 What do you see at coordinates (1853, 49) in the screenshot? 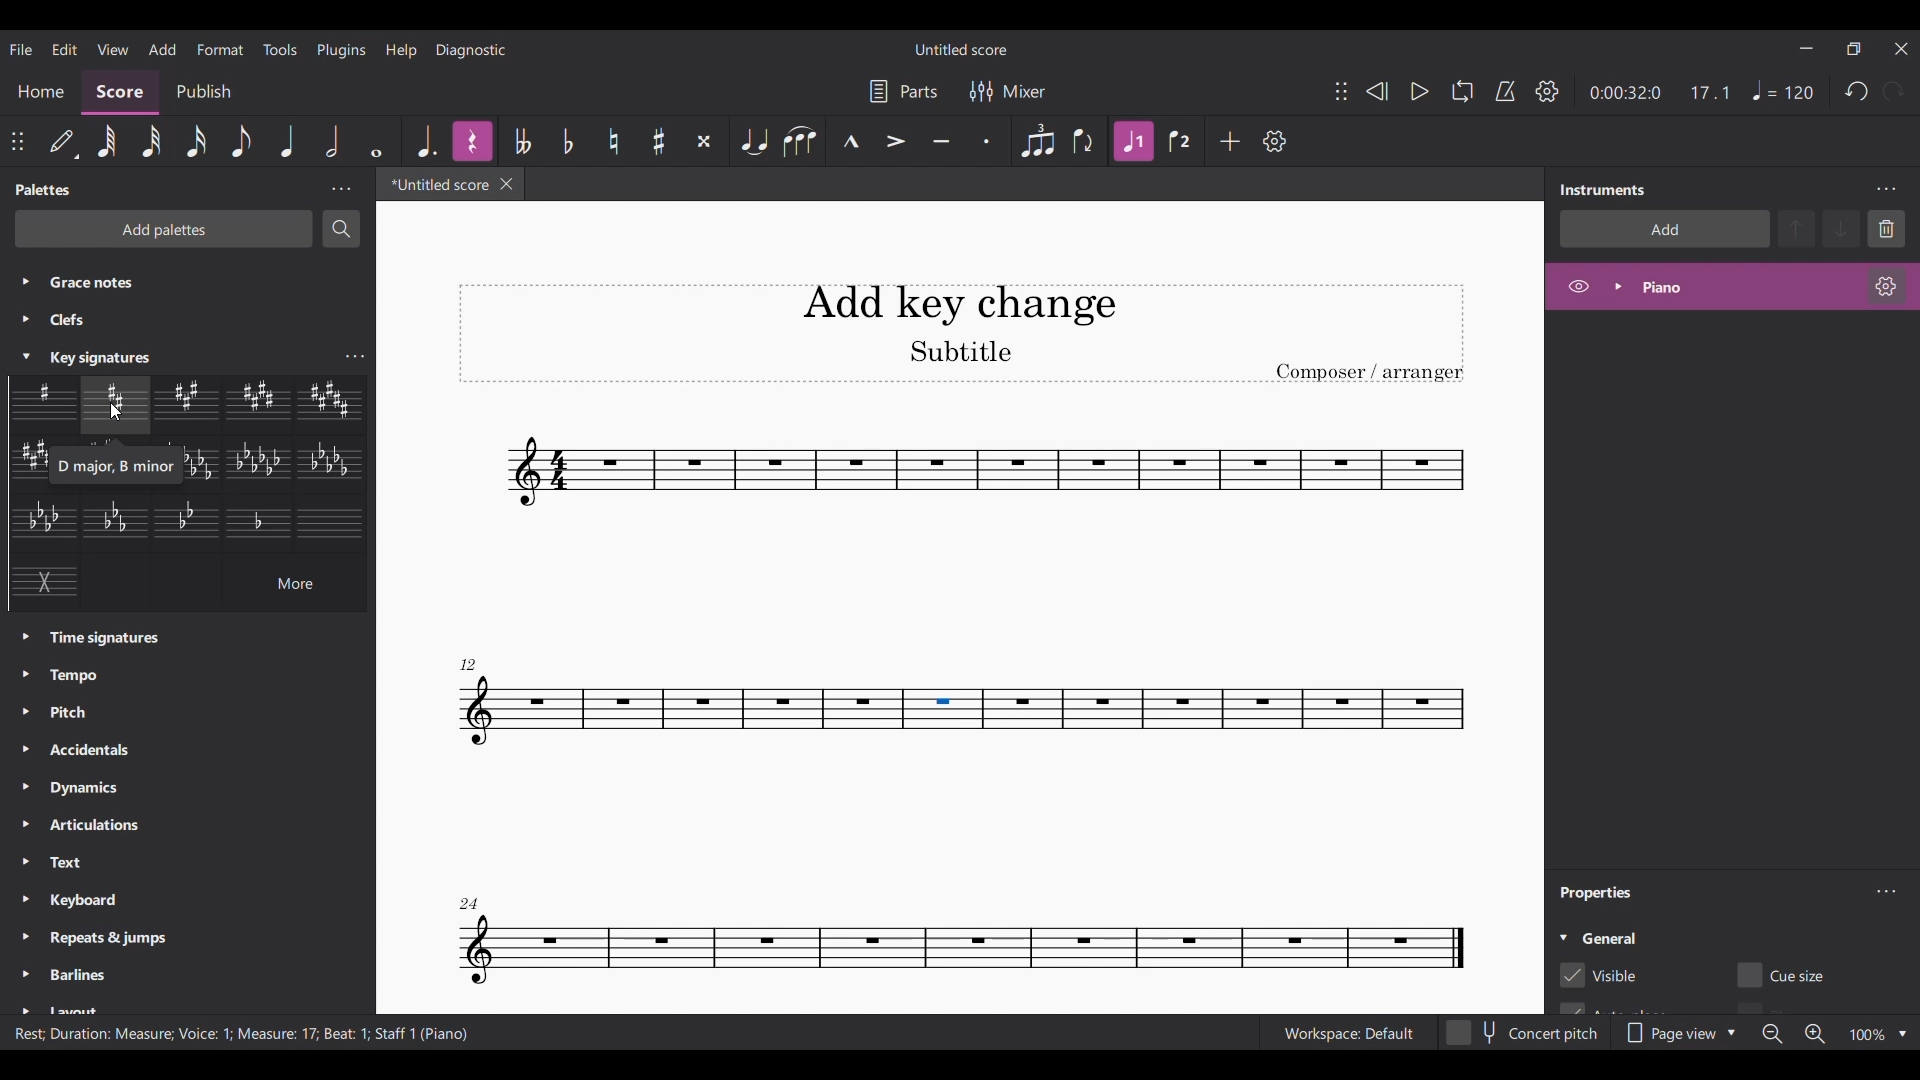
I see `Show interface in a smaller tab` at bounding box center [1853, 49].